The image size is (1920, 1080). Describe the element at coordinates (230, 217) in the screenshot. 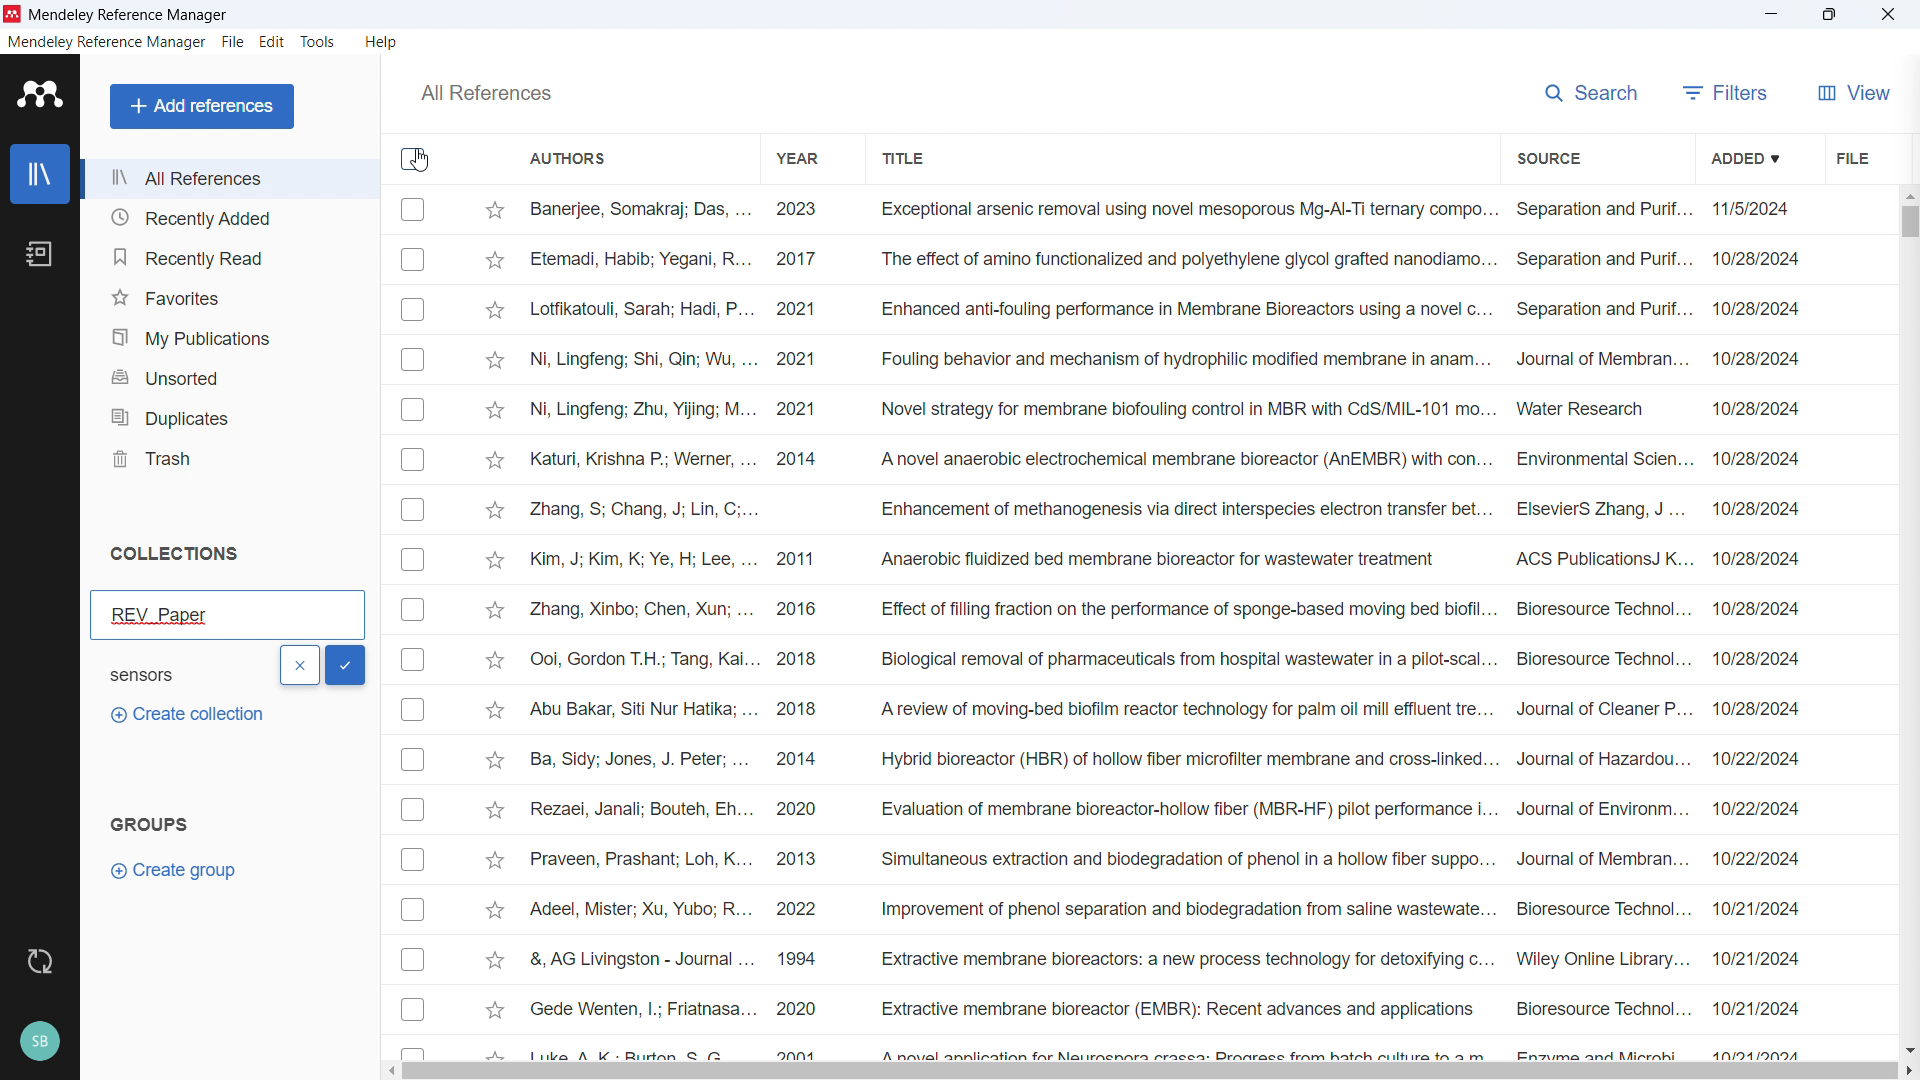

I see `Recently added ` at that location.